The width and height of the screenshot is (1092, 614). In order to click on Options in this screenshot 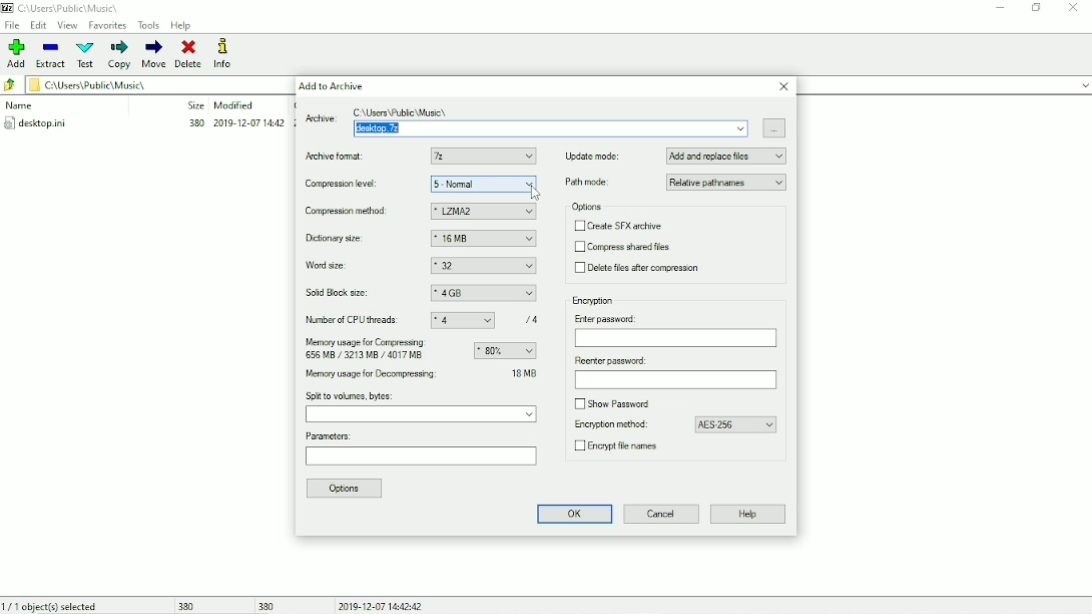, I will do `click(588, 207)`.